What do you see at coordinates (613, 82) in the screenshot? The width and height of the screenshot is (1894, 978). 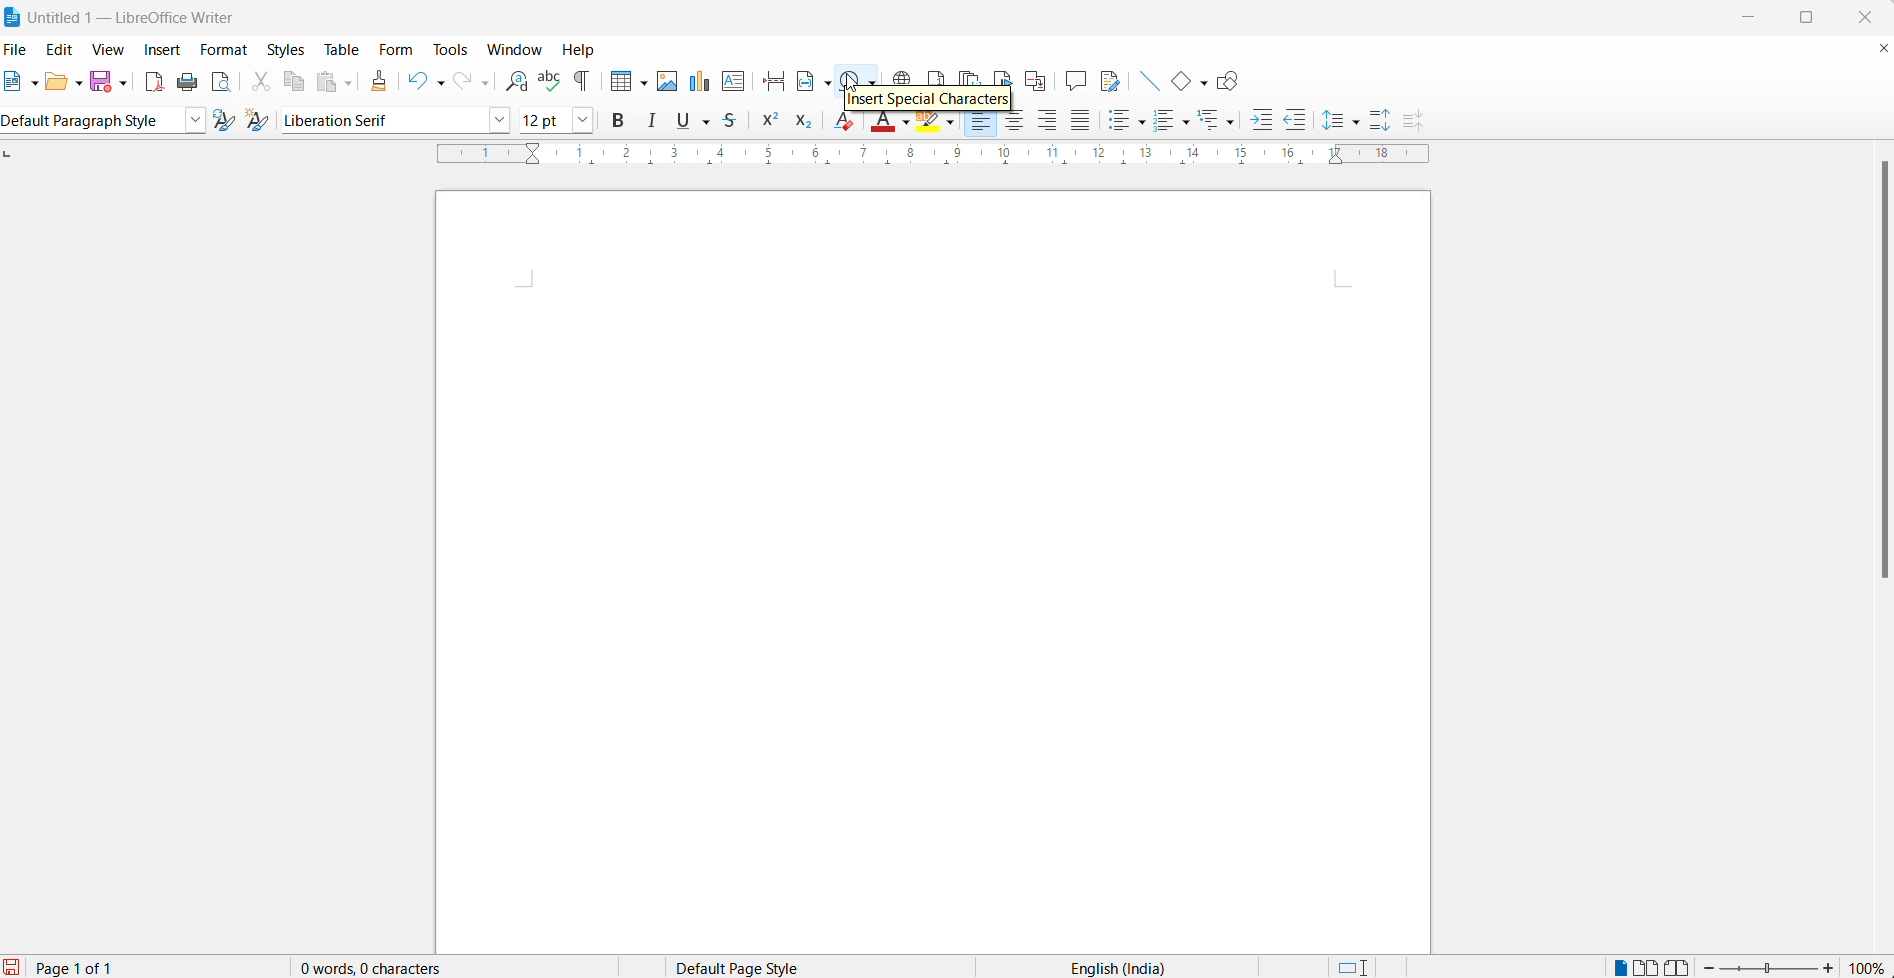 I see `insert table` at bounding box center [613, 82].